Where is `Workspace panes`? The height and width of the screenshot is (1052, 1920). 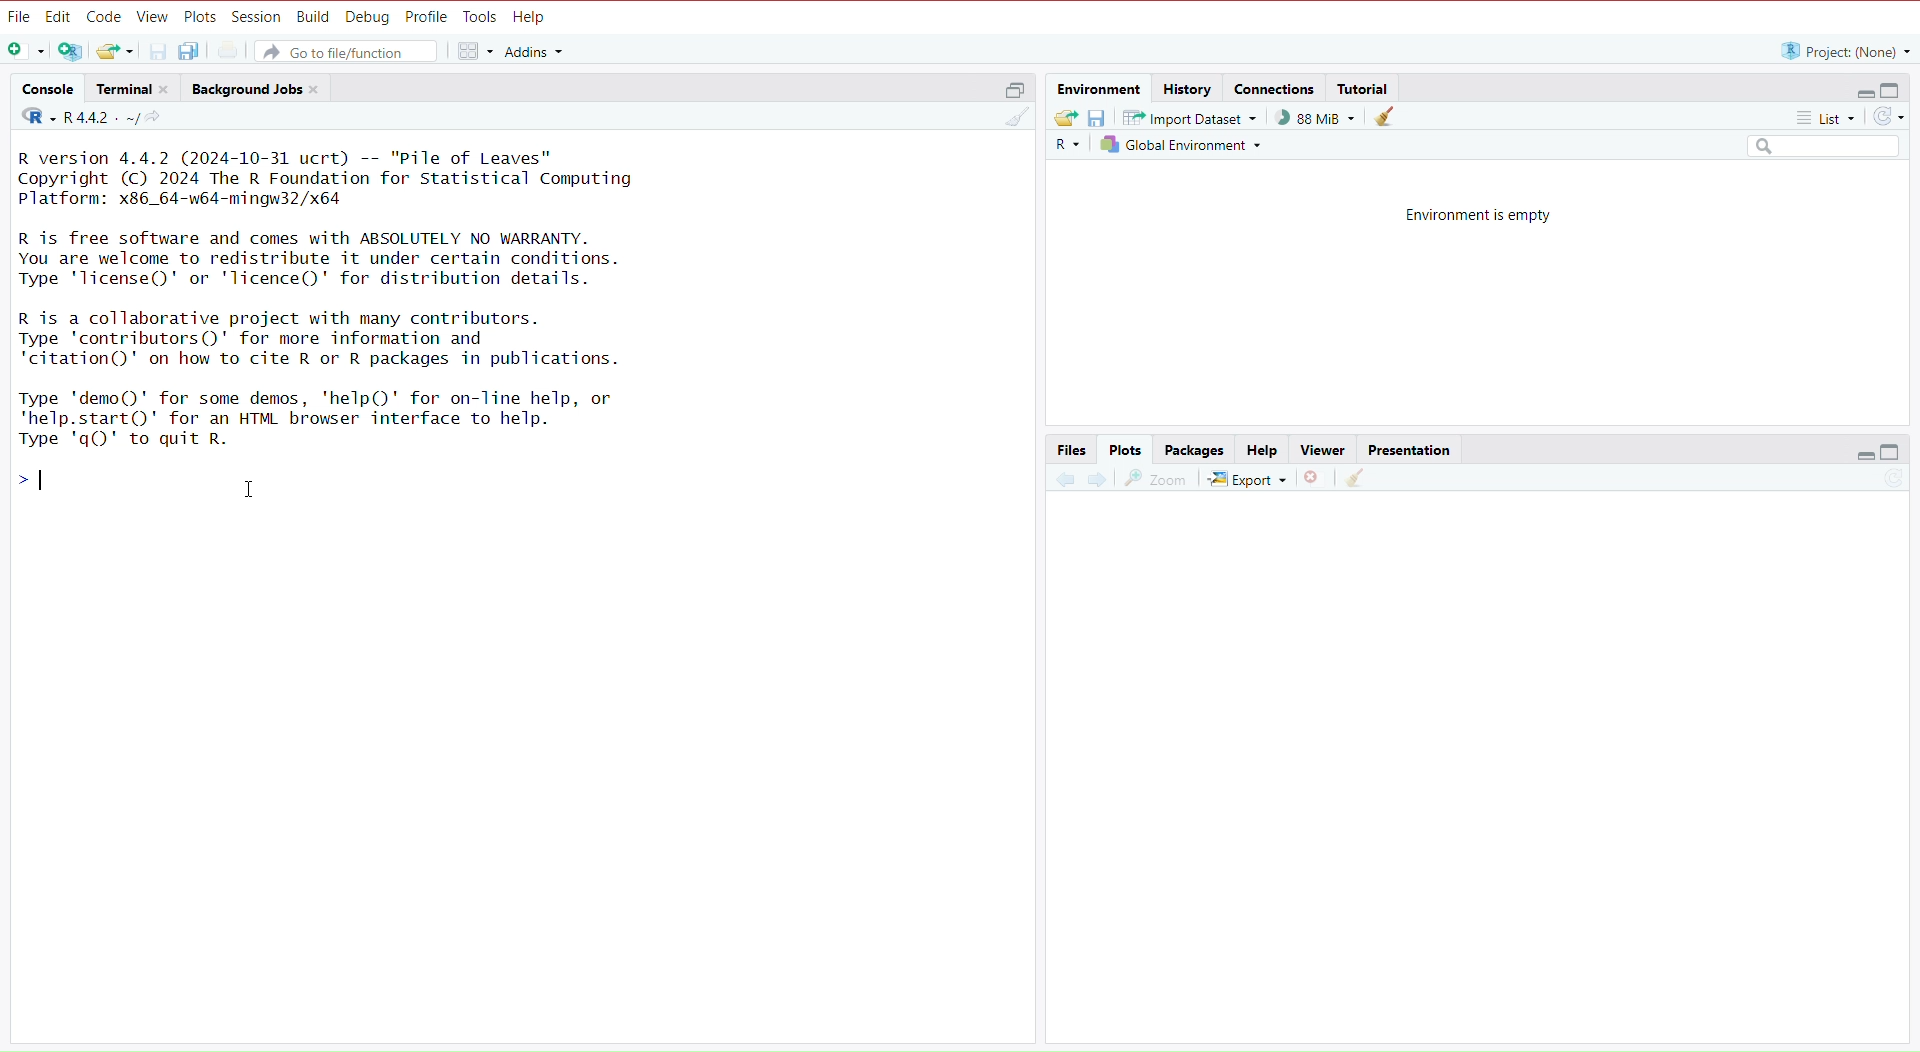
Workspace panes is located at coordinates (473, 53).